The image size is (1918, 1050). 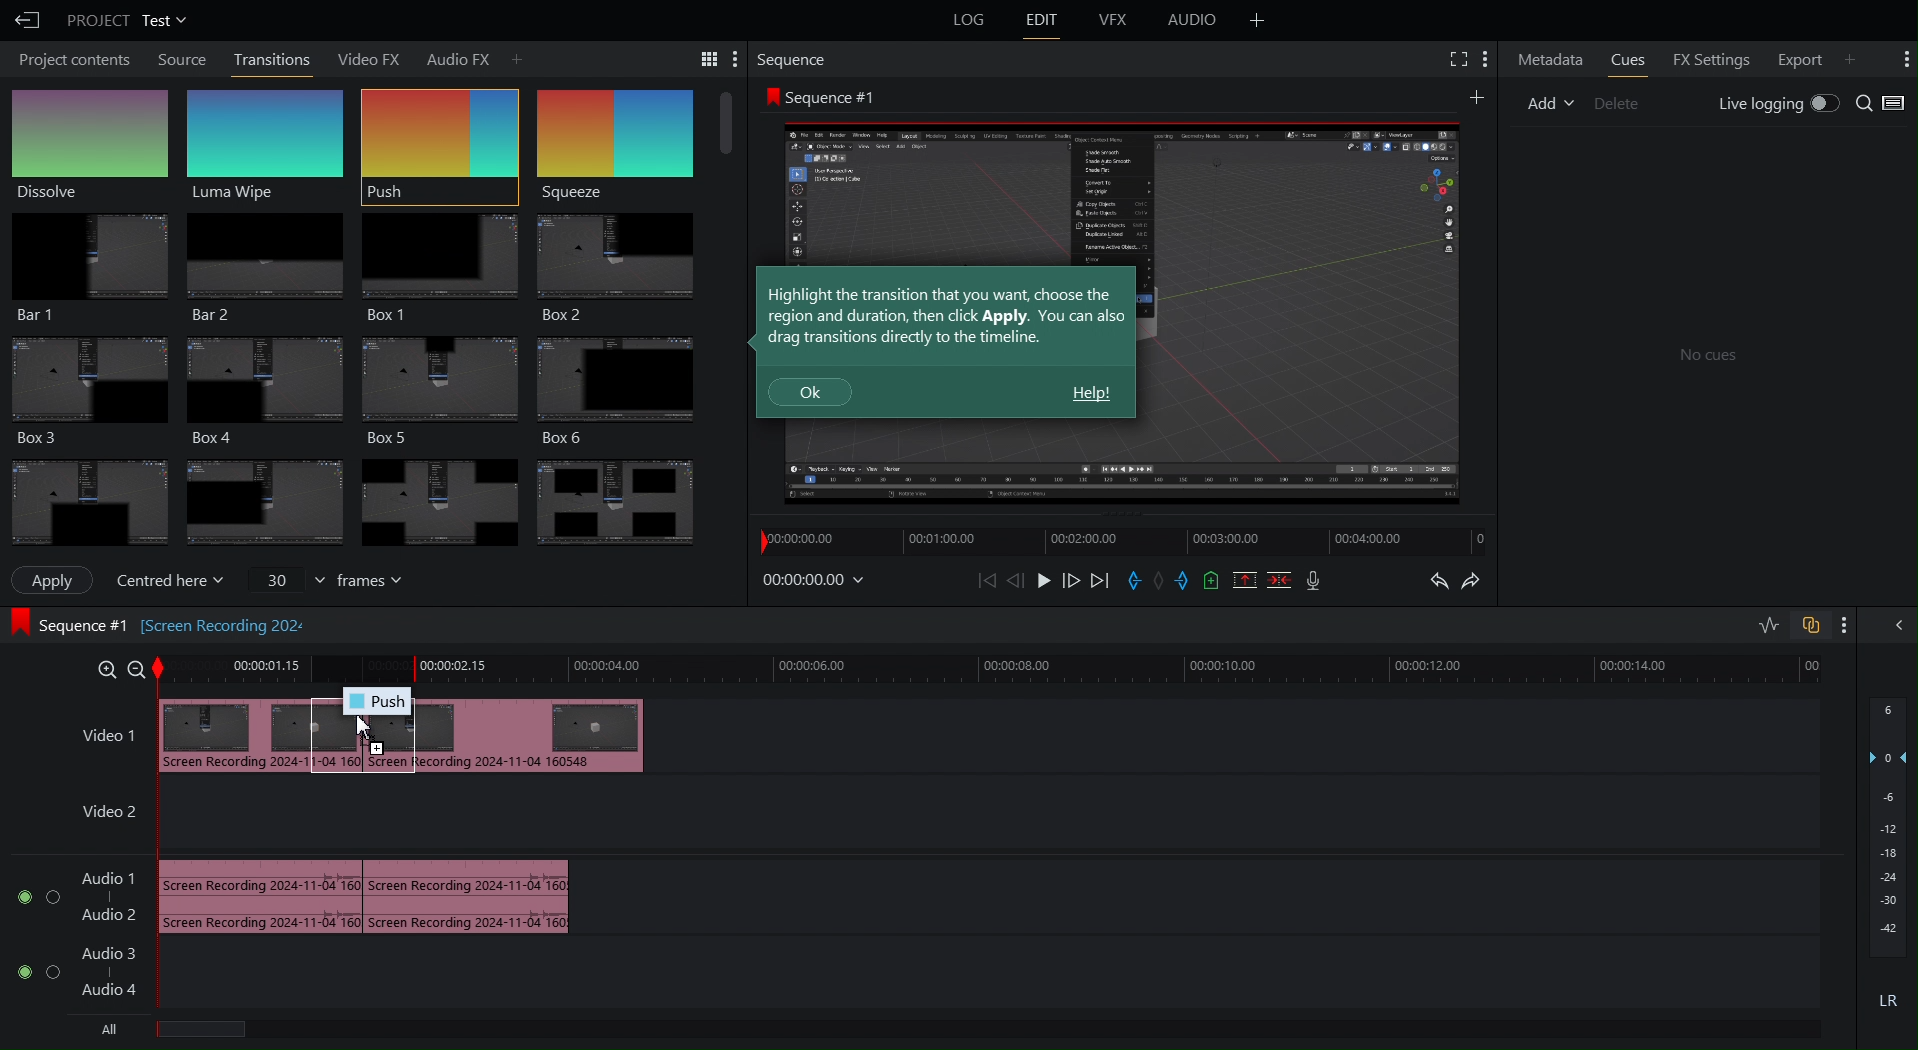 I want to click on Box 3, so click(x=443, y=391).